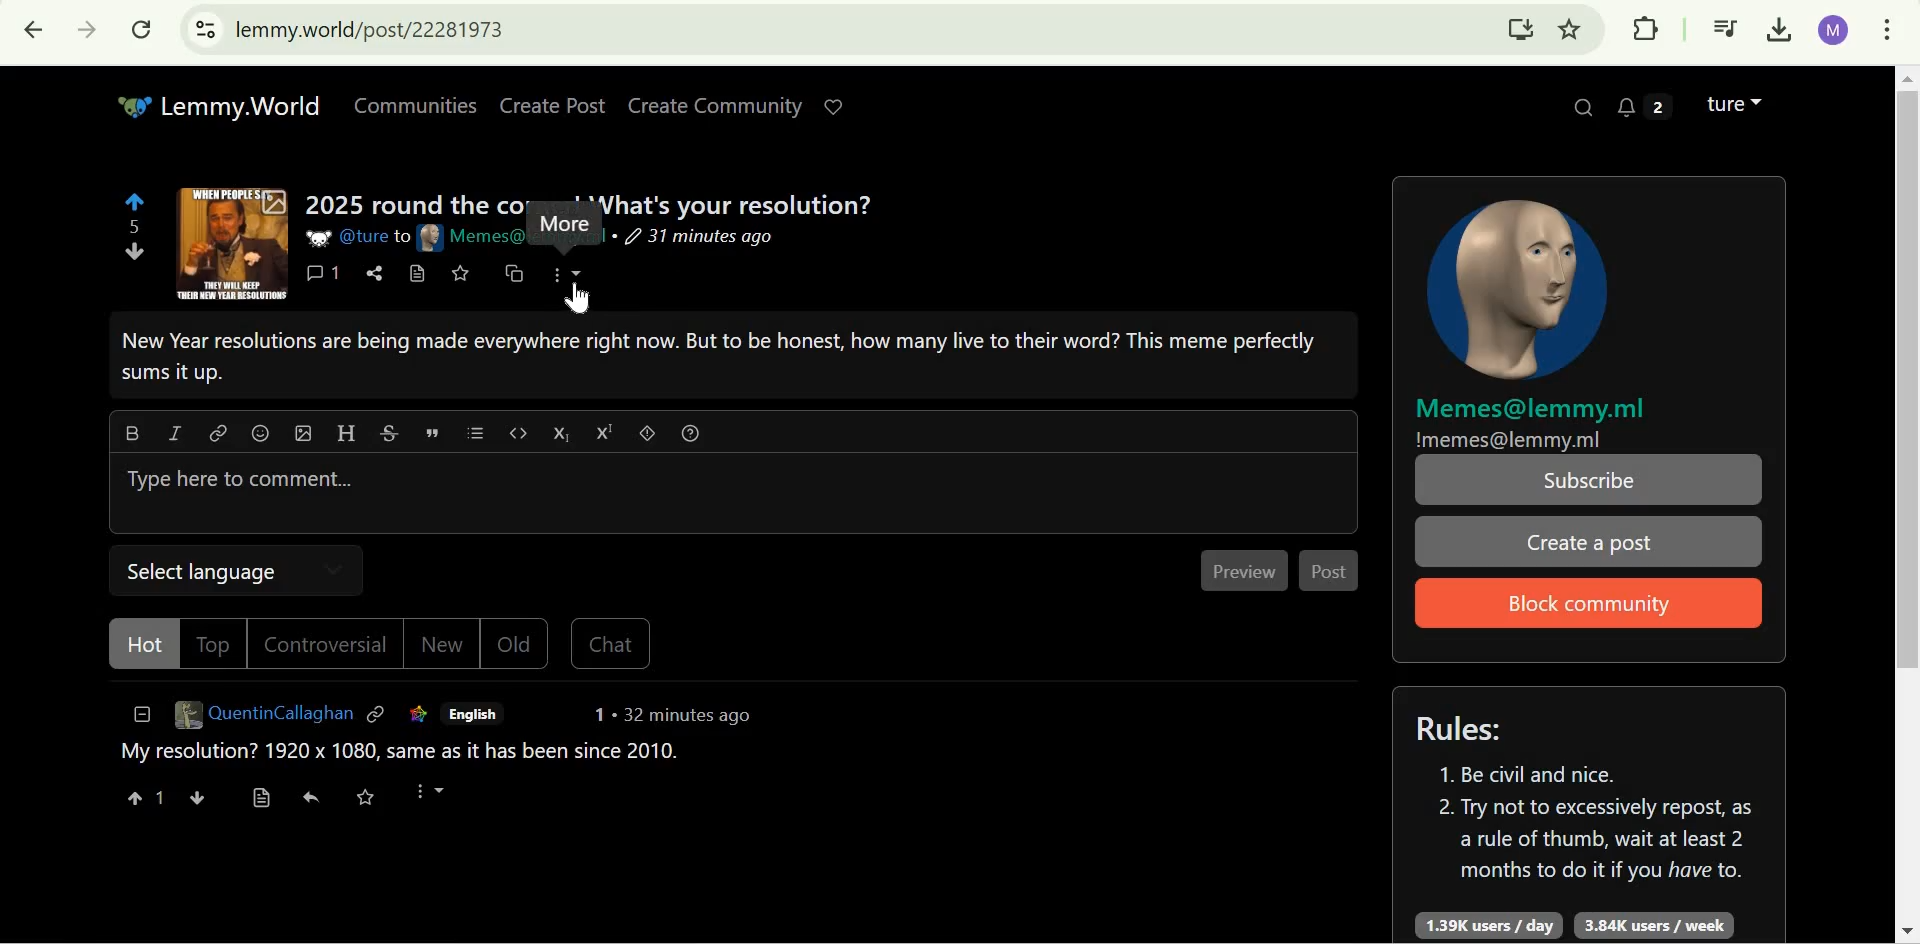 This screenshot has height=944, width=1920. I want to click on Old, so click(515, 644).